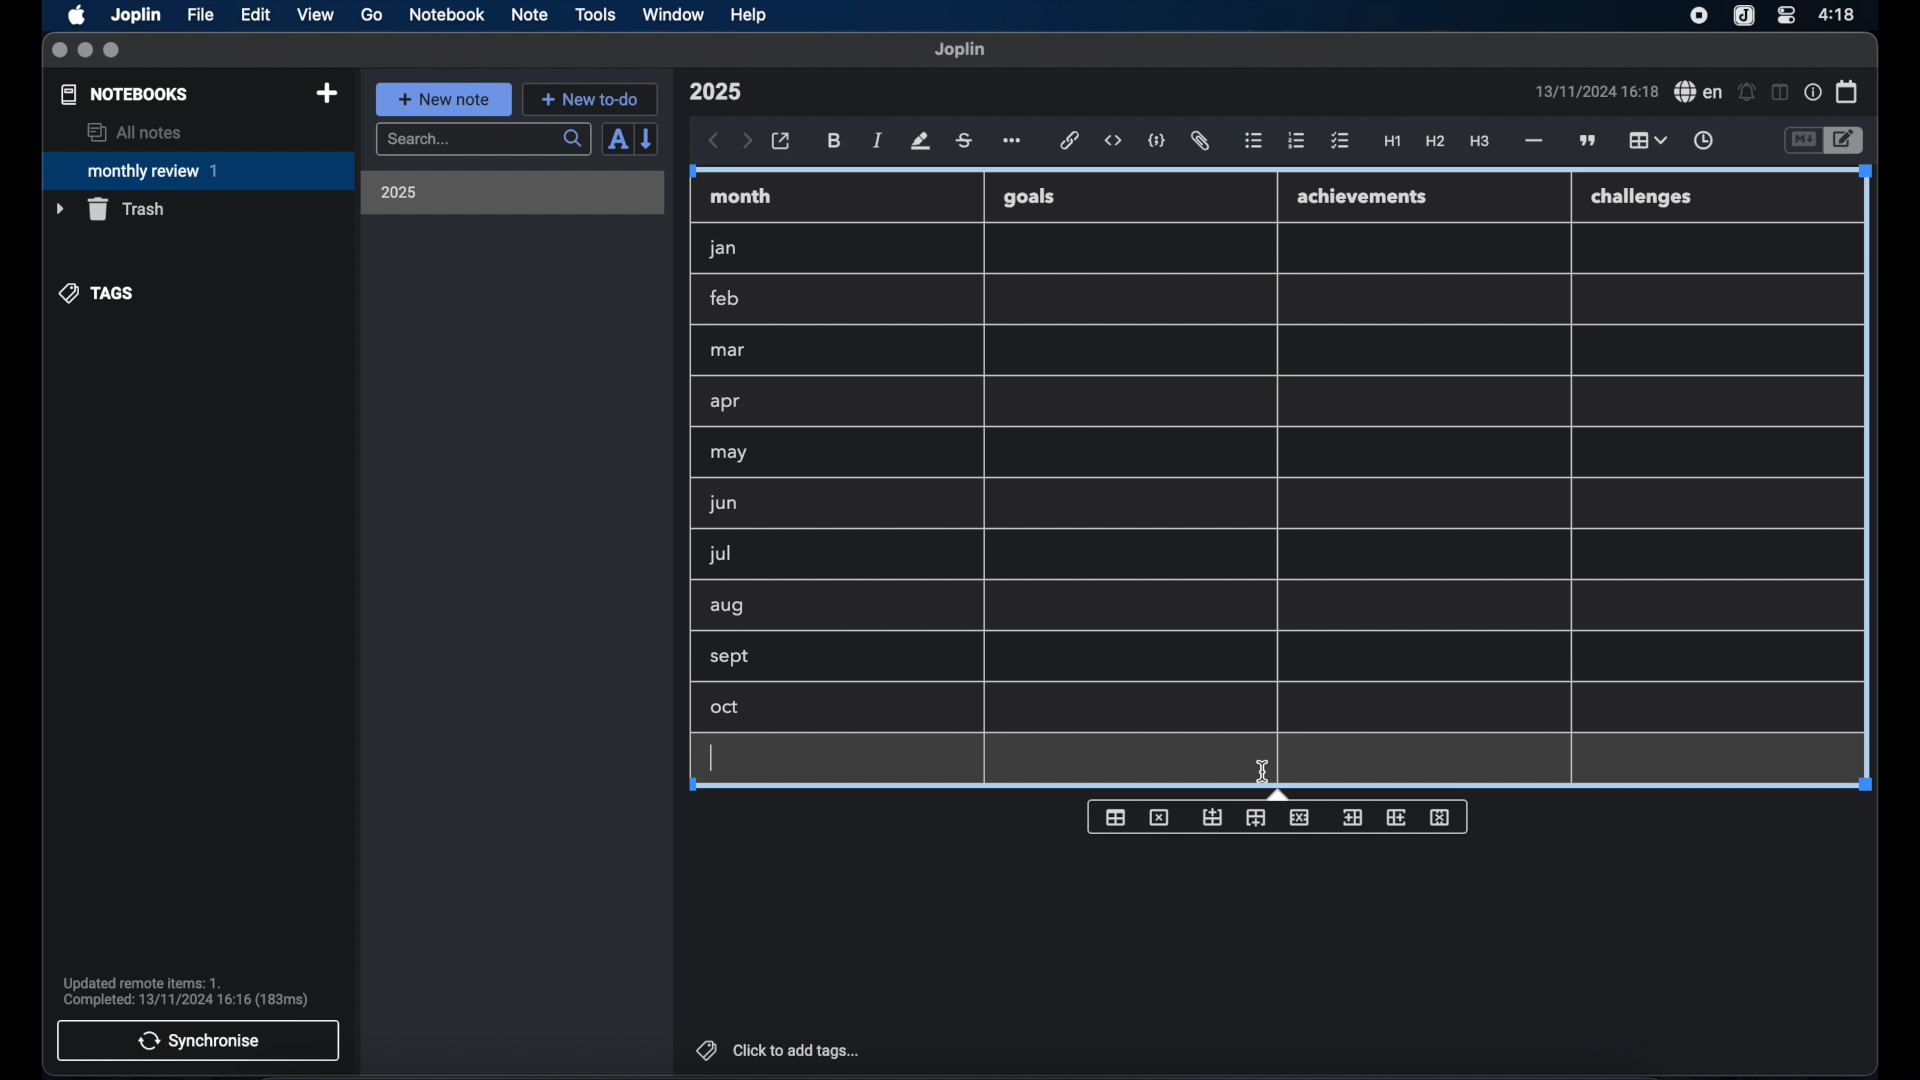 The height and width of the screenshot is (1080, 1920). I want to click on spel check, so click(1699, 92).